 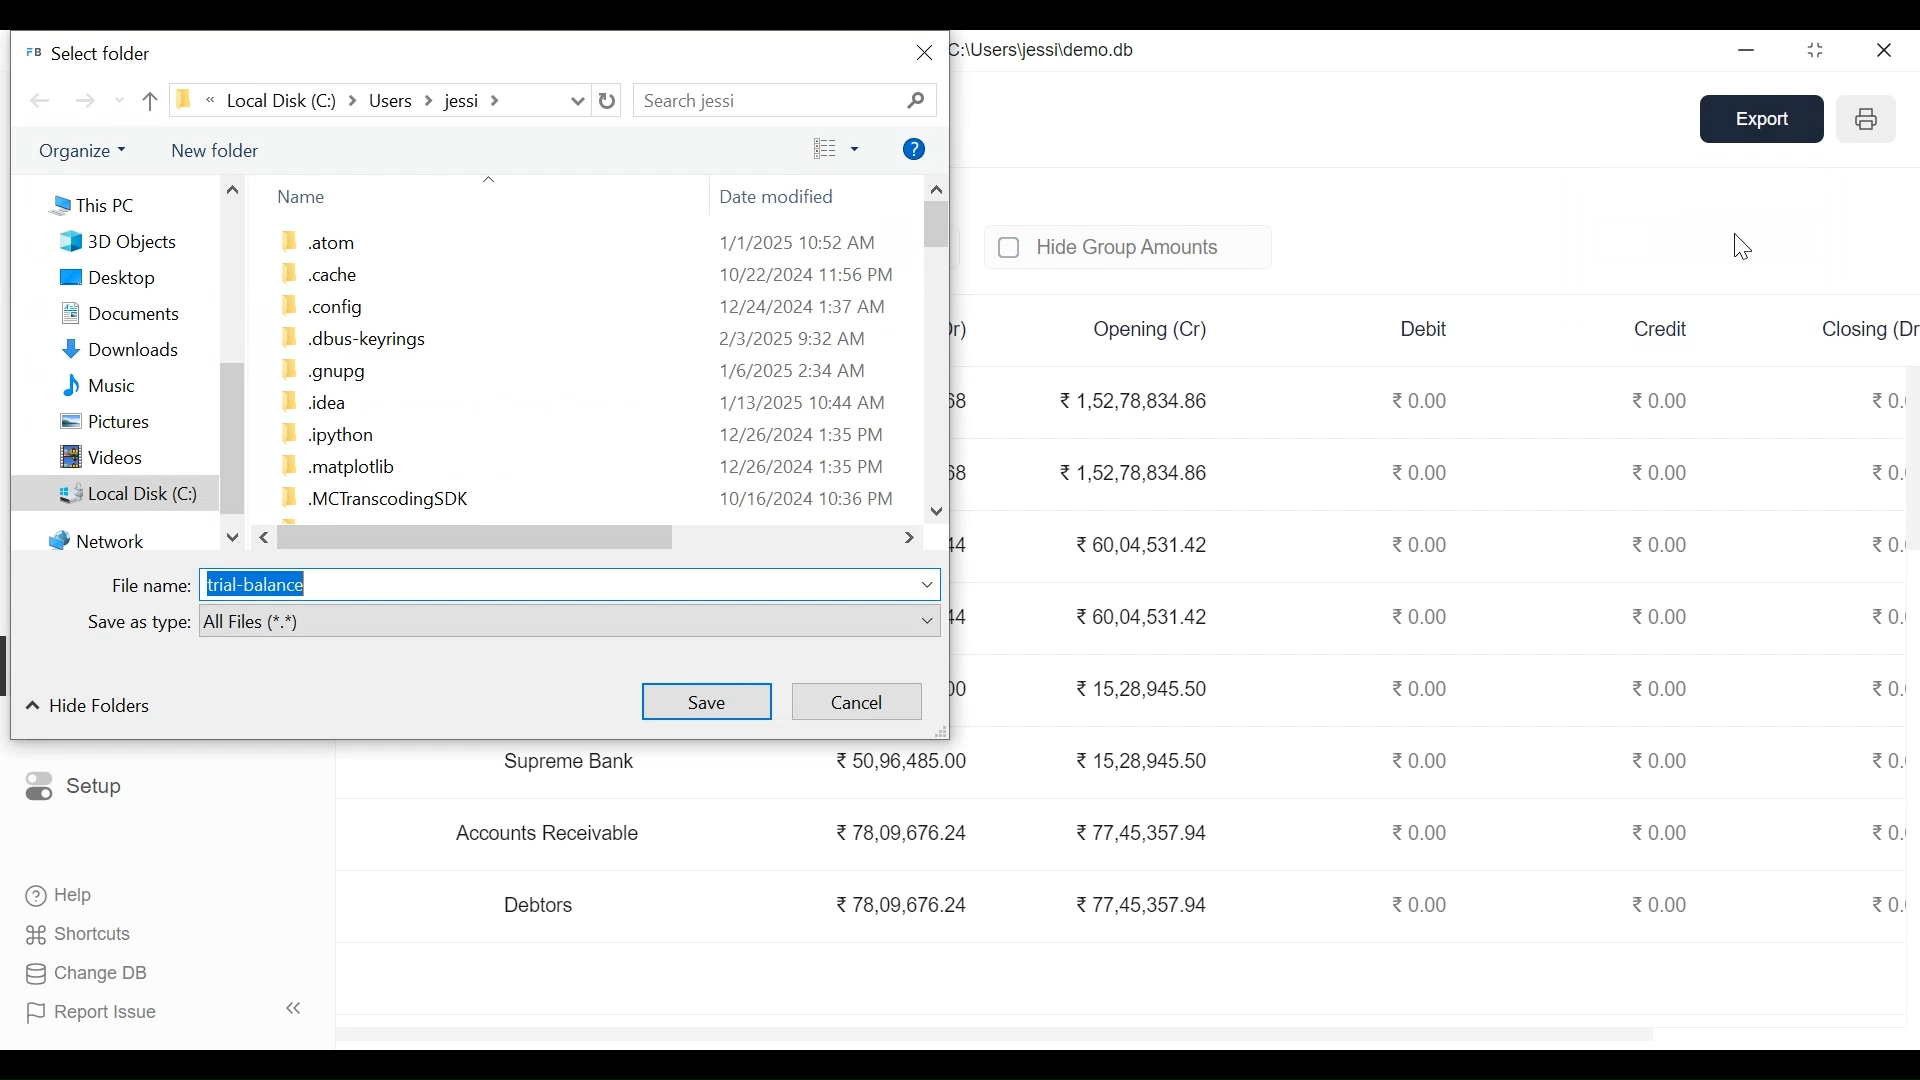 What do you see at coordinates (1130, 401) in the screenshot?
I see `1,52,78,834.86` at bounding box center [1130, 401].